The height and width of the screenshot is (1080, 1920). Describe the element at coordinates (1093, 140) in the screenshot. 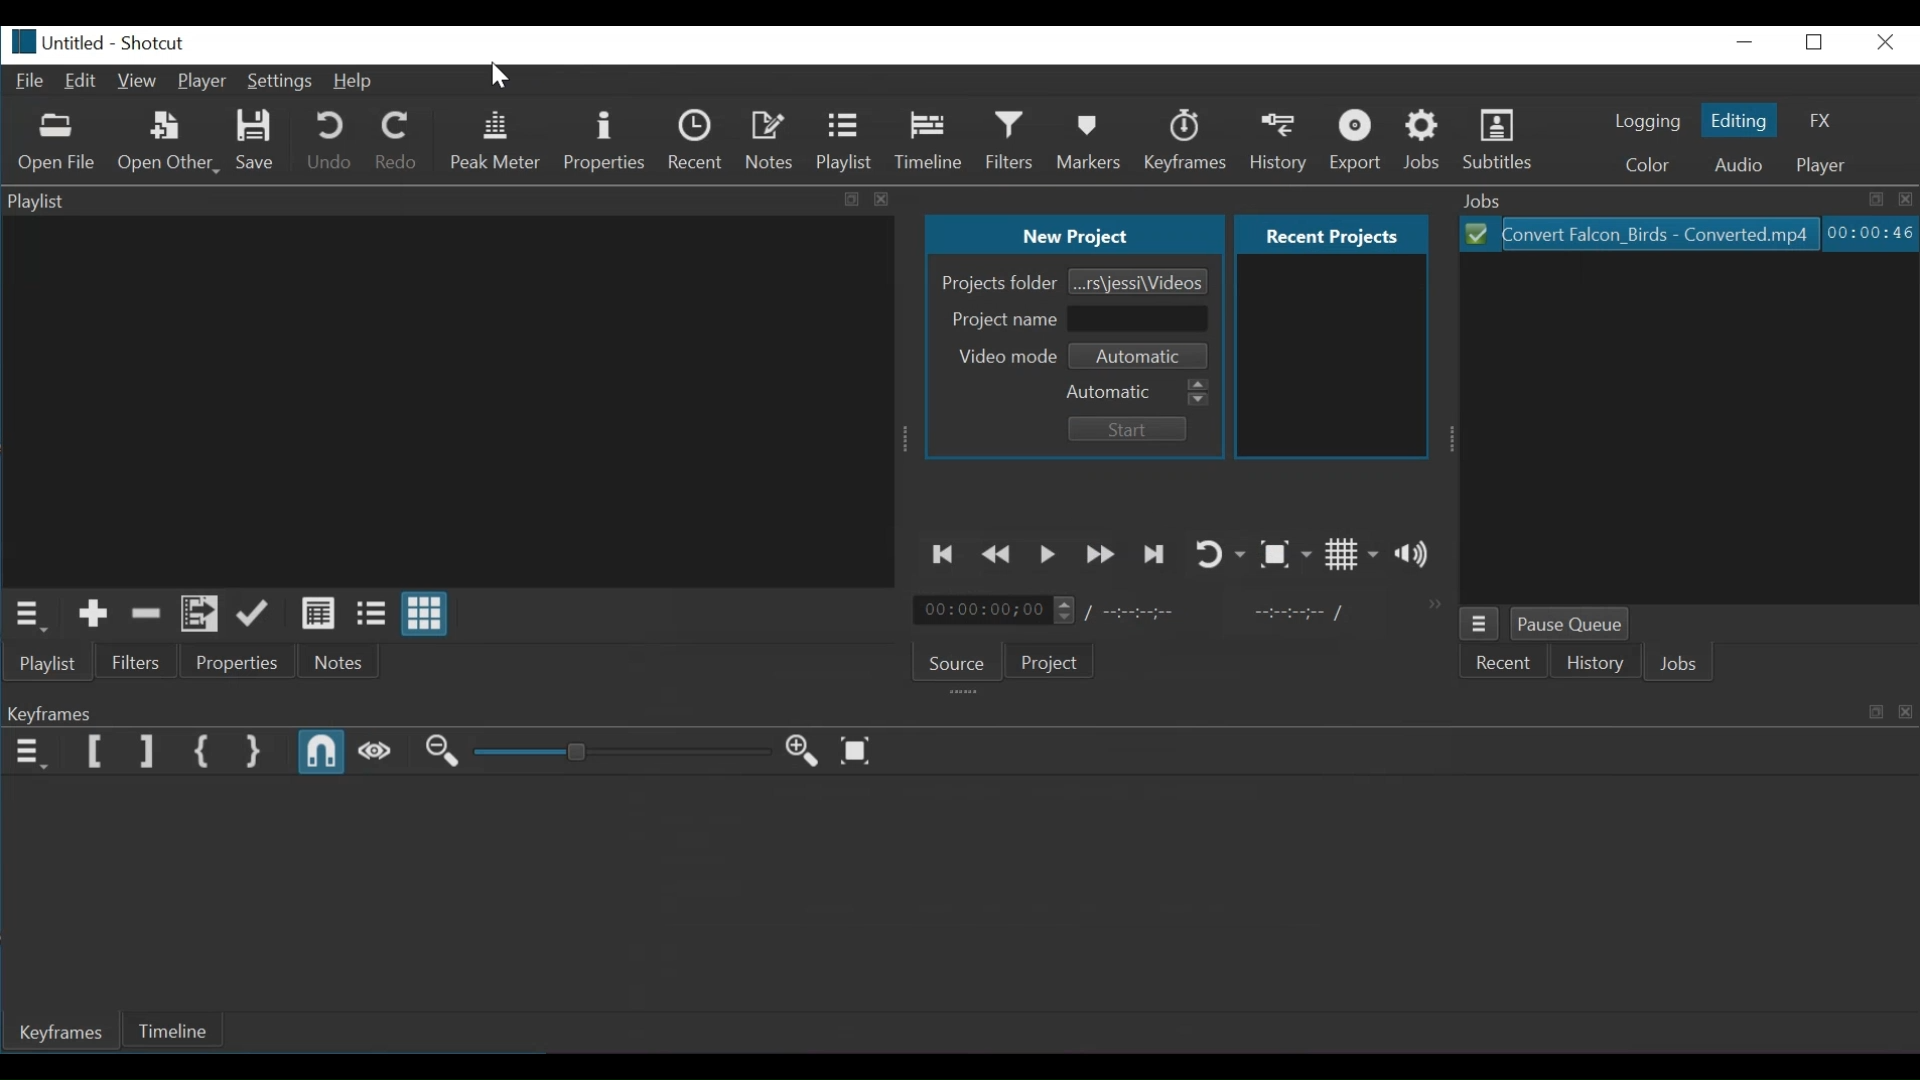

I see `Markers` at that location.